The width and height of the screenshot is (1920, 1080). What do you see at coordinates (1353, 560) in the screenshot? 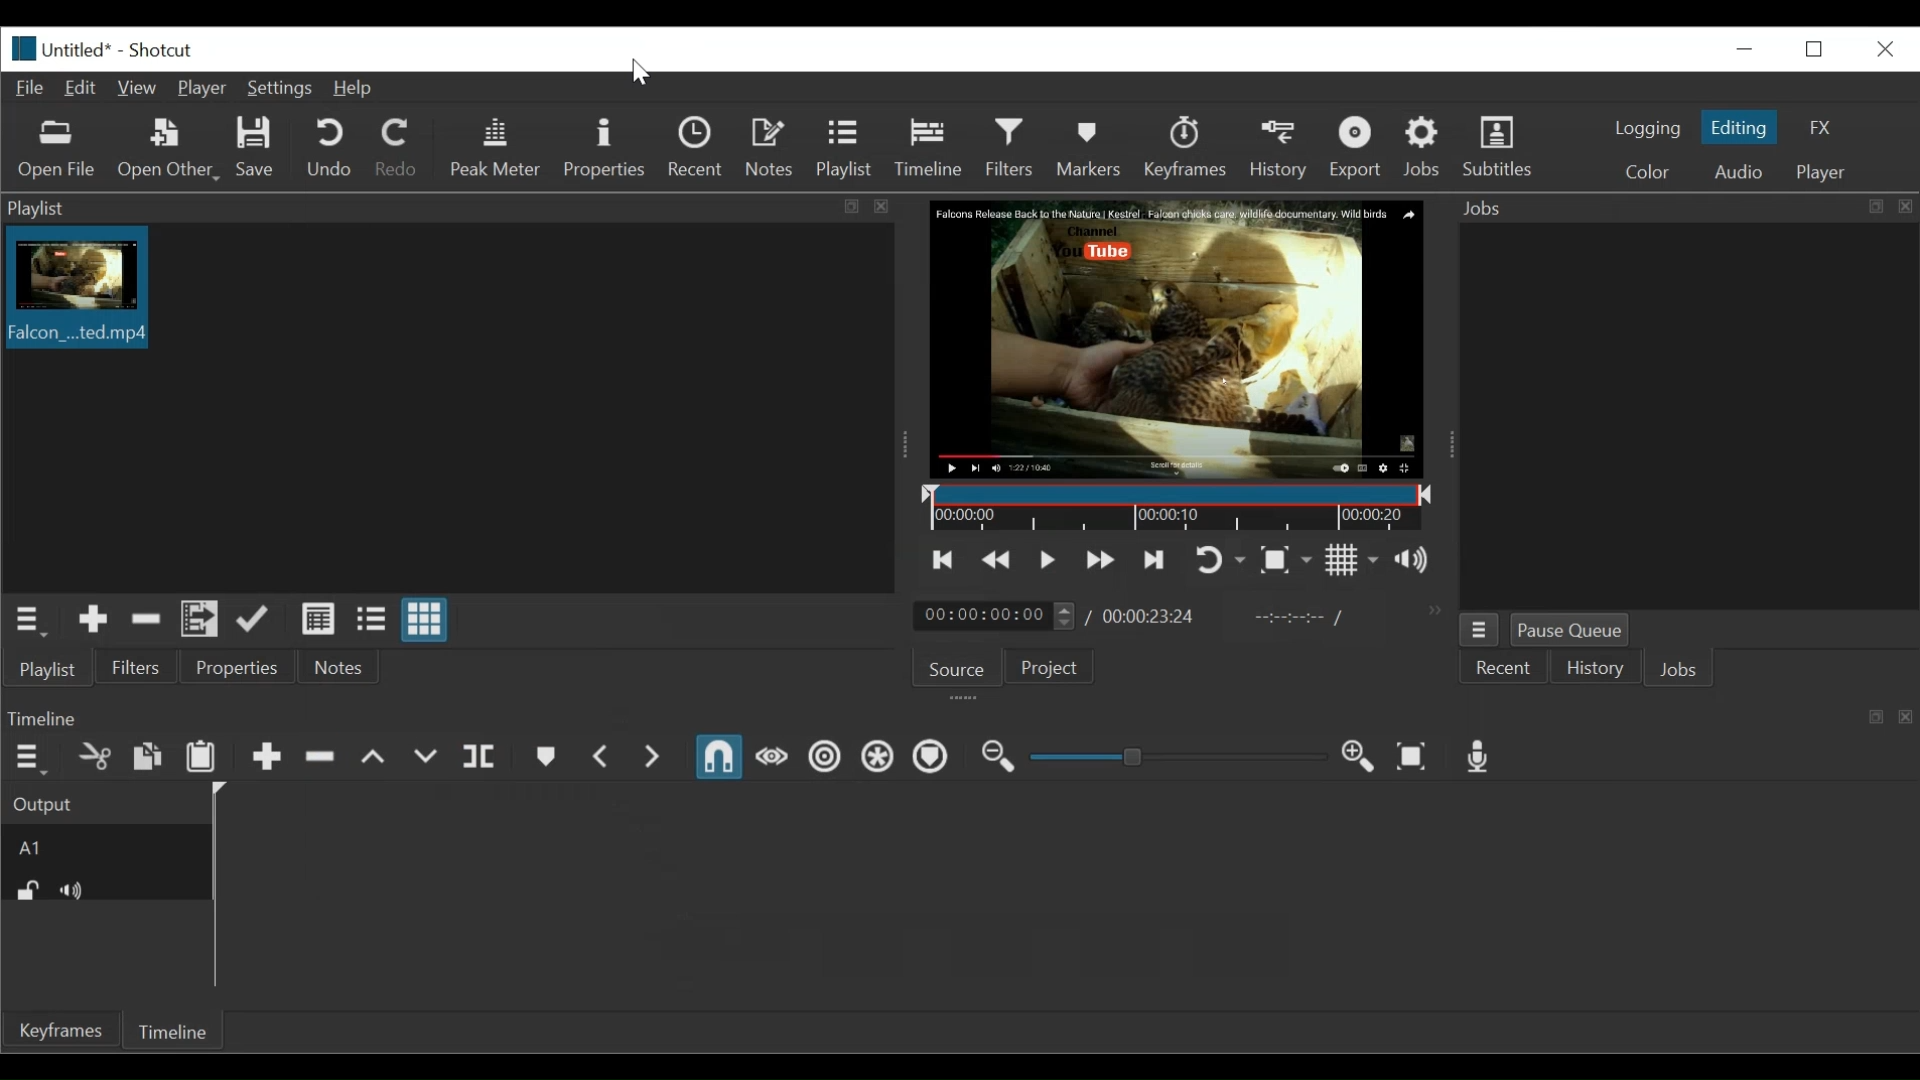
I see `Toggle grid display on the player` at bounding box center [1353, 560].